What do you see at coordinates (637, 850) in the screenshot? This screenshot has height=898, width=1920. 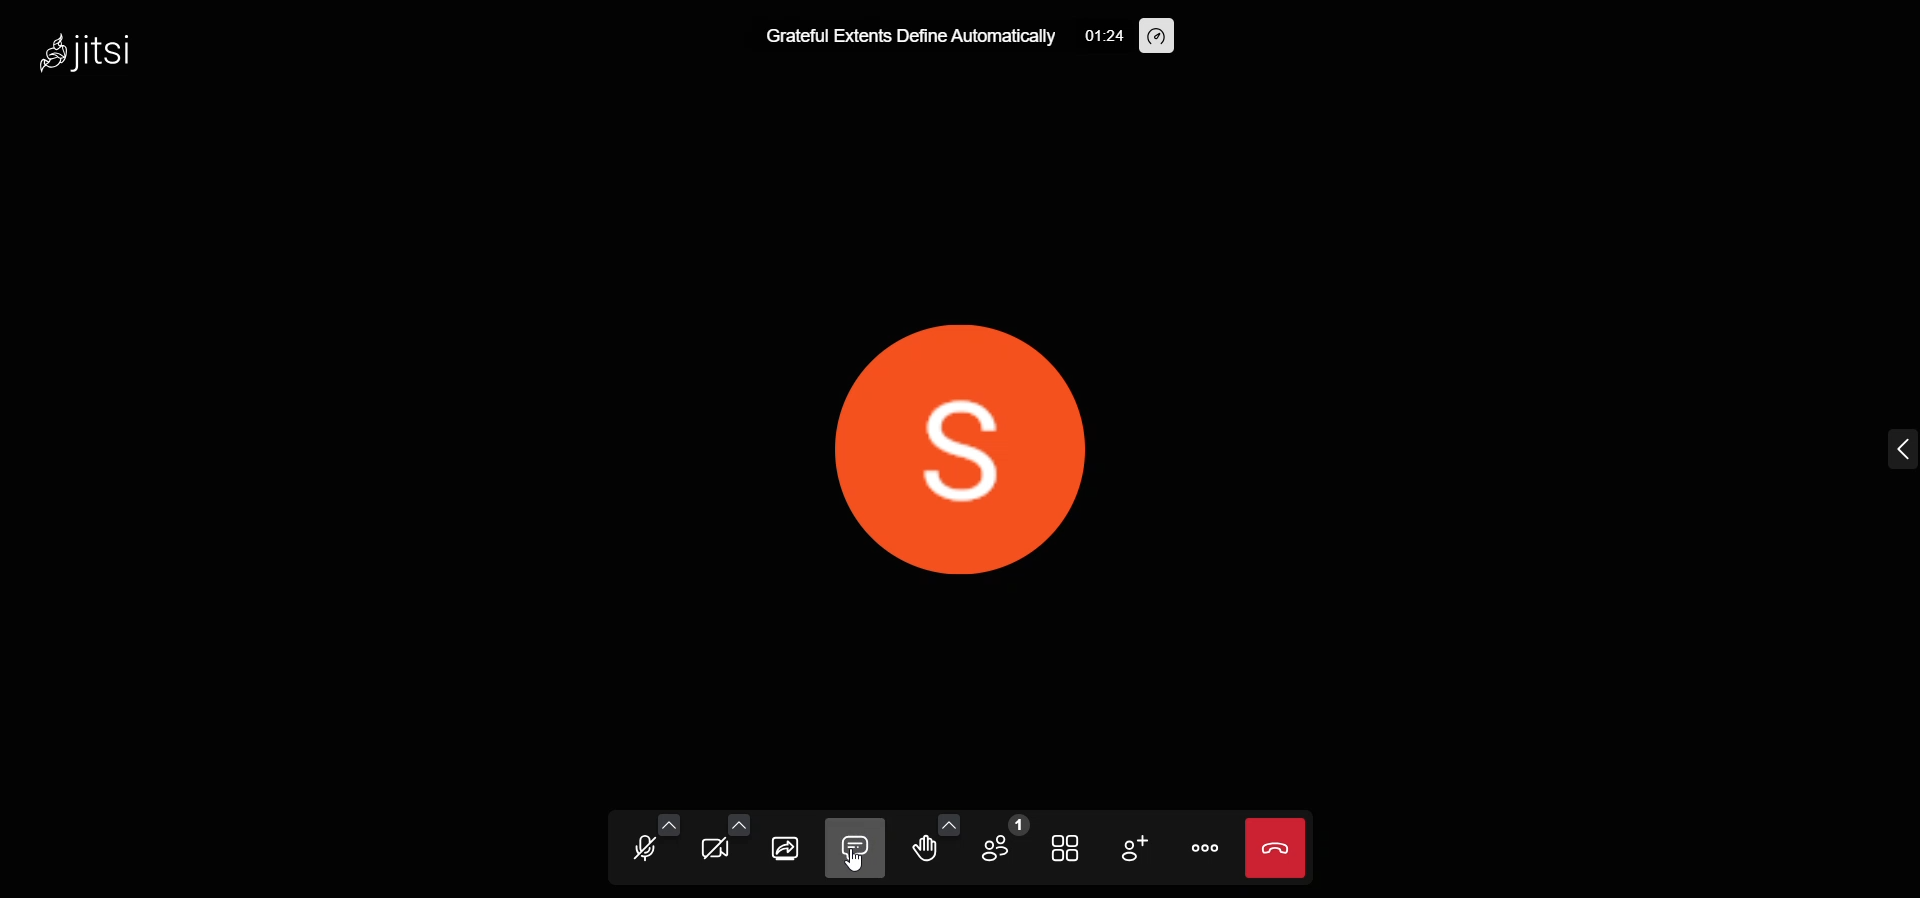 I see `microphone` at bounding box center [637, 850].